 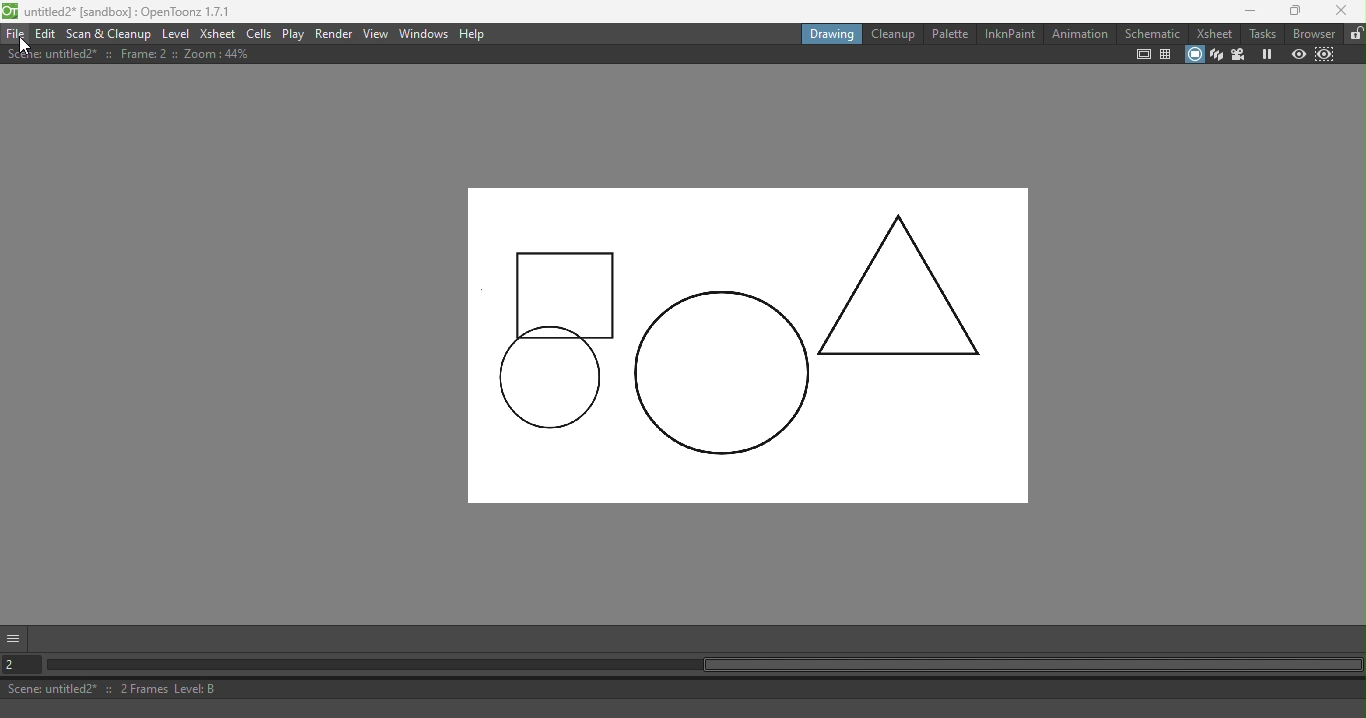 I want to click on InknPaint, so click(x=1010, y=34).